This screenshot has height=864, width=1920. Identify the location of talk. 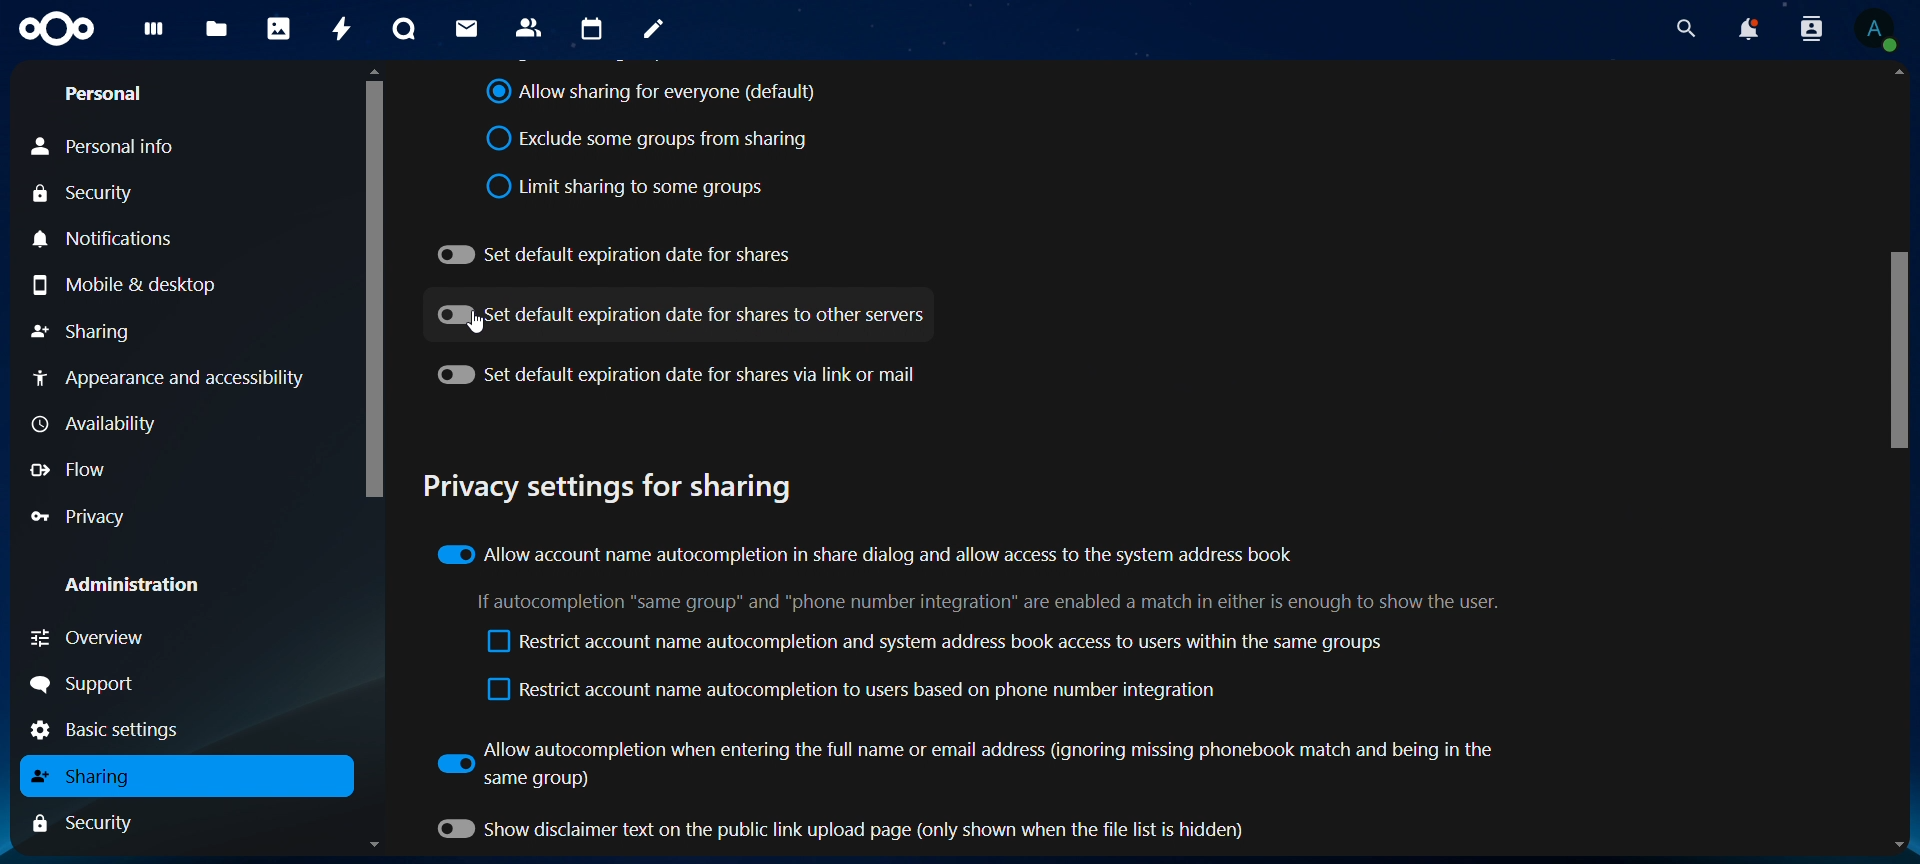
(403, 27).